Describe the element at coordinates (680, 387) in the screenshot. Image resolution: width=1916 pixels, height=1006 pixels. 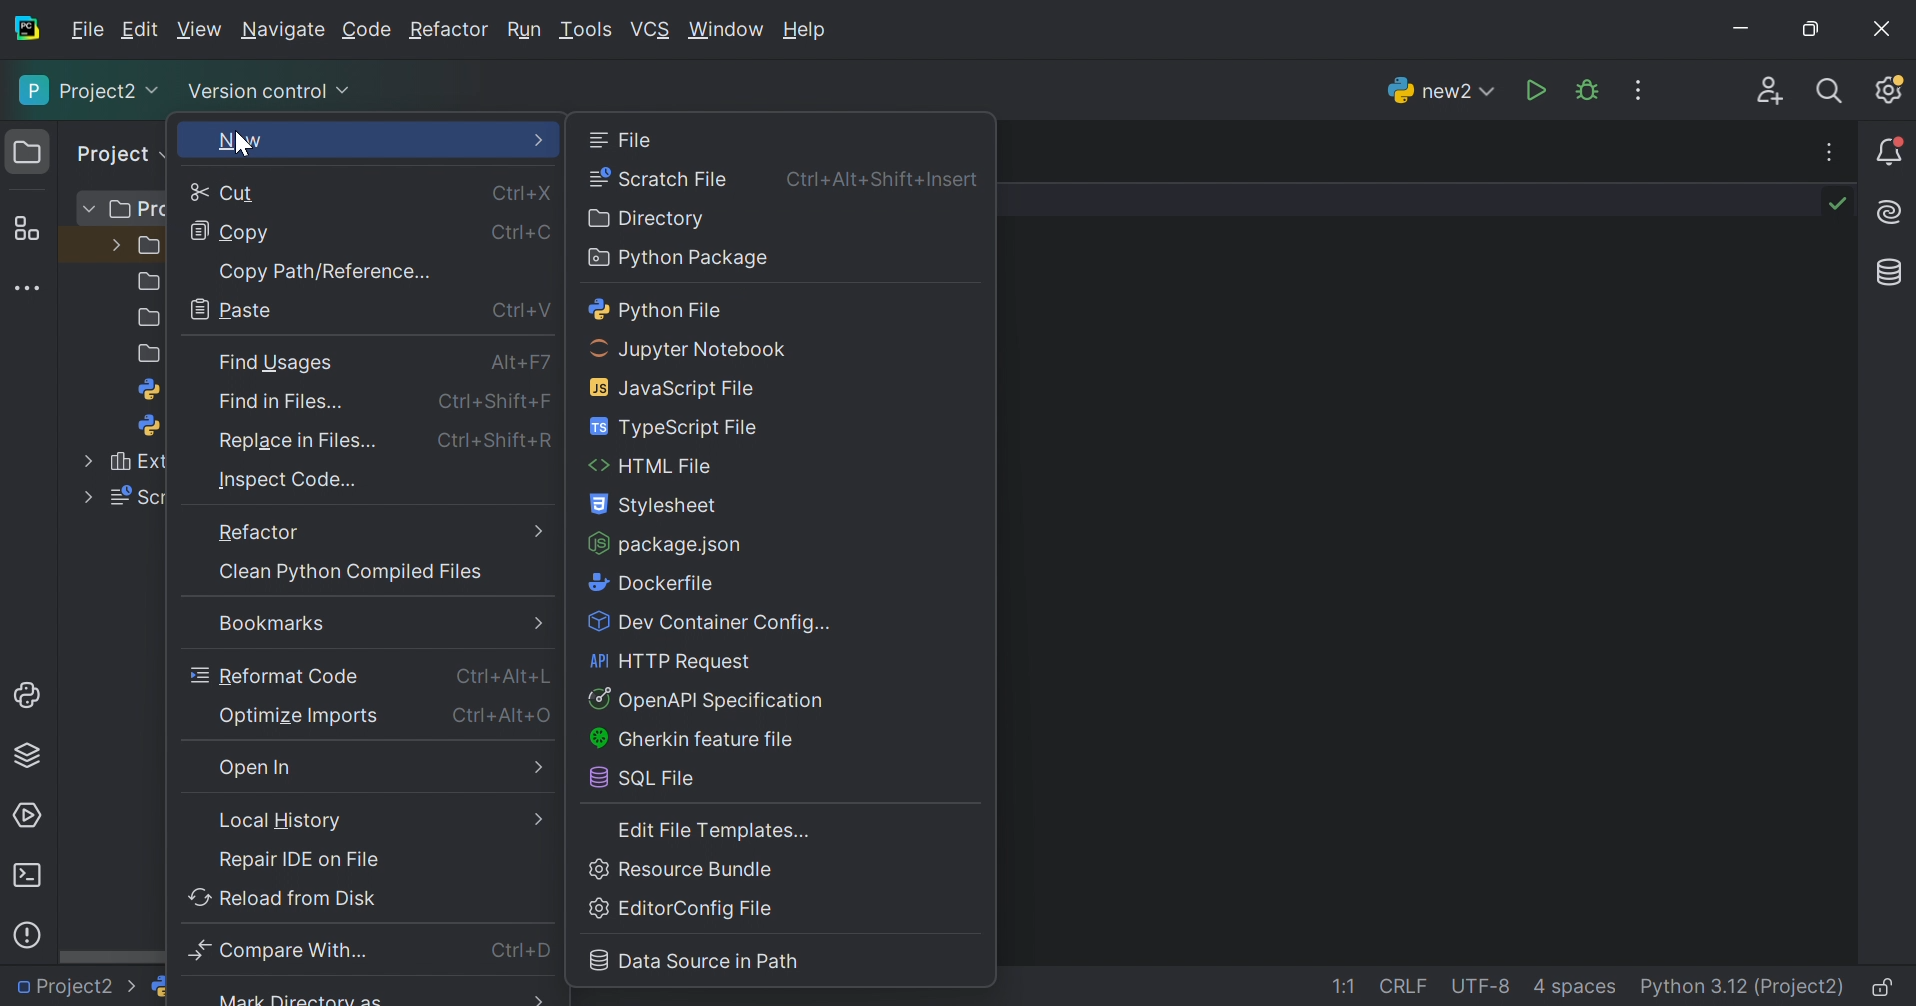
I see `JavaScript file` at that location.